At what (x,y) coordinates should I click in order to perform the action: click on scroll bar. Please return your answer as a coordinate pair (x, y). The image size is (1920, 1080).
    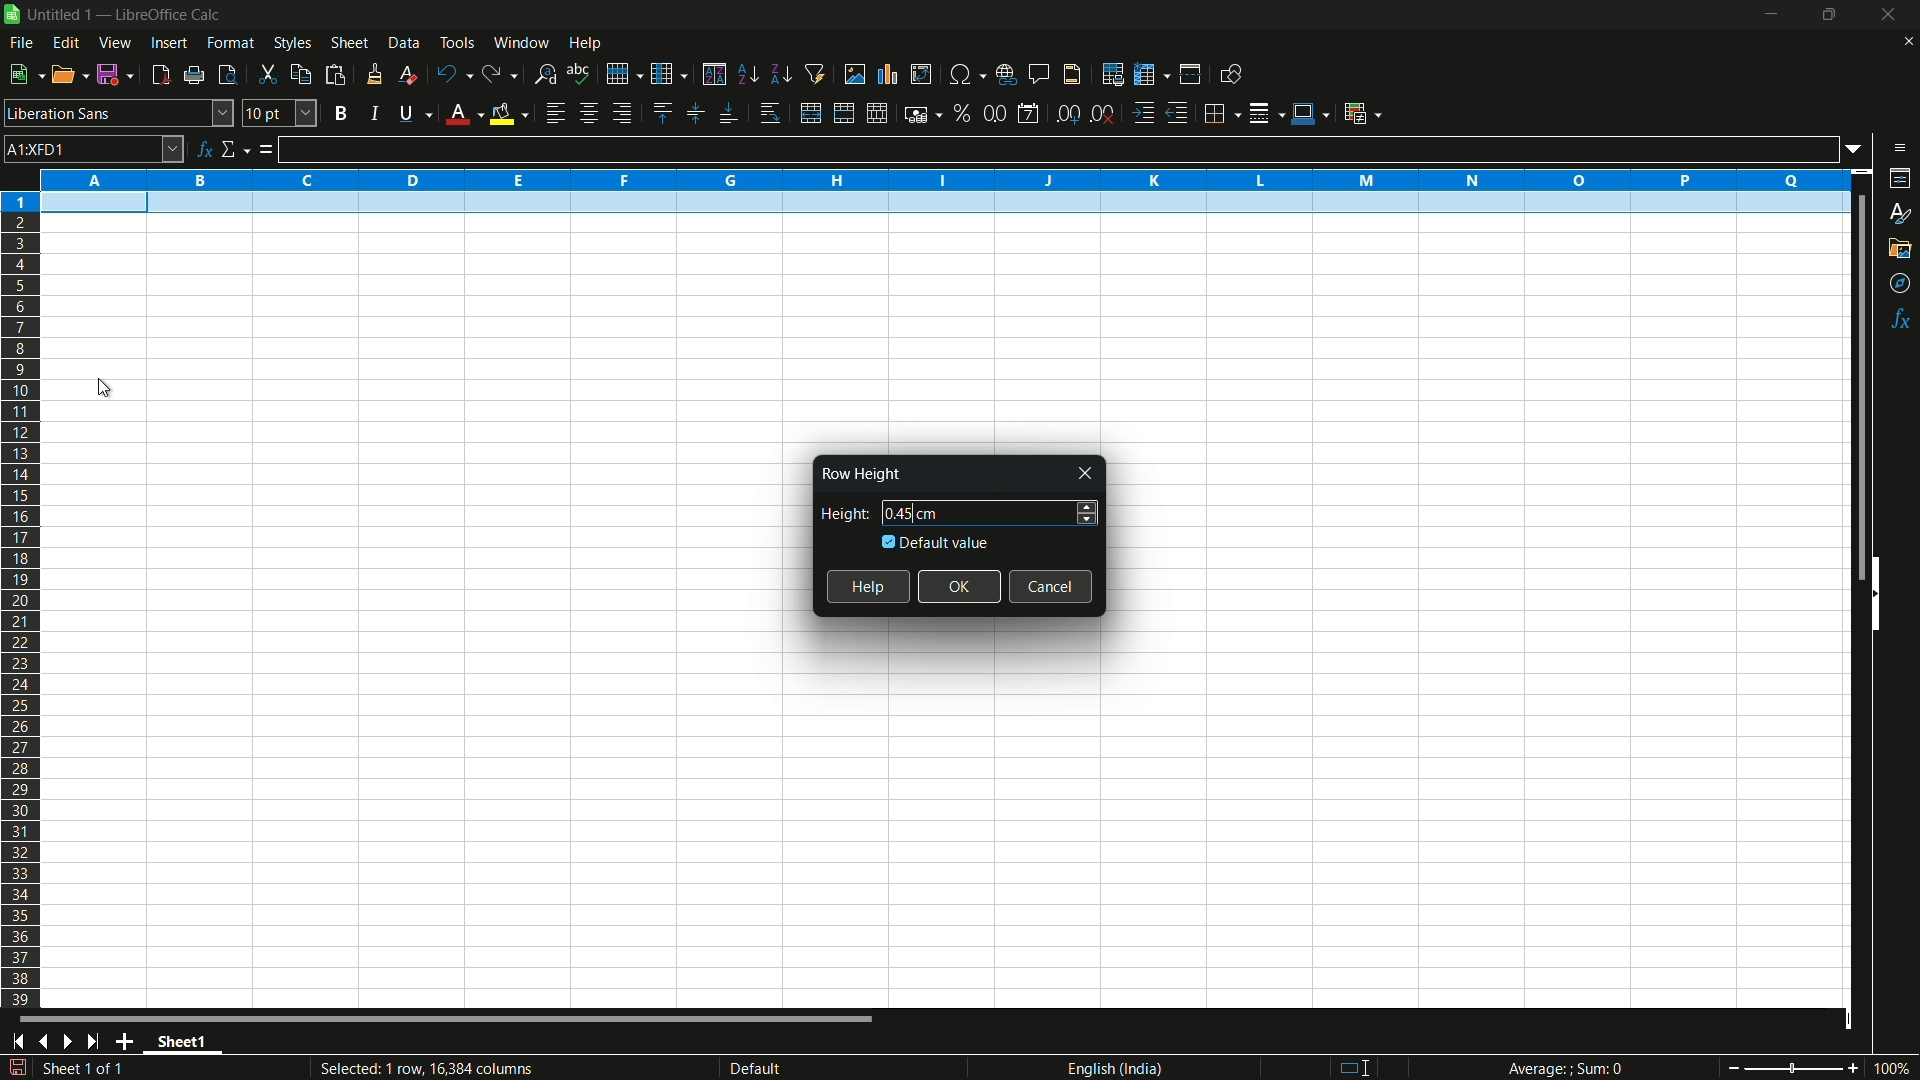
    Looking at the image, I should click on (1850, 388).